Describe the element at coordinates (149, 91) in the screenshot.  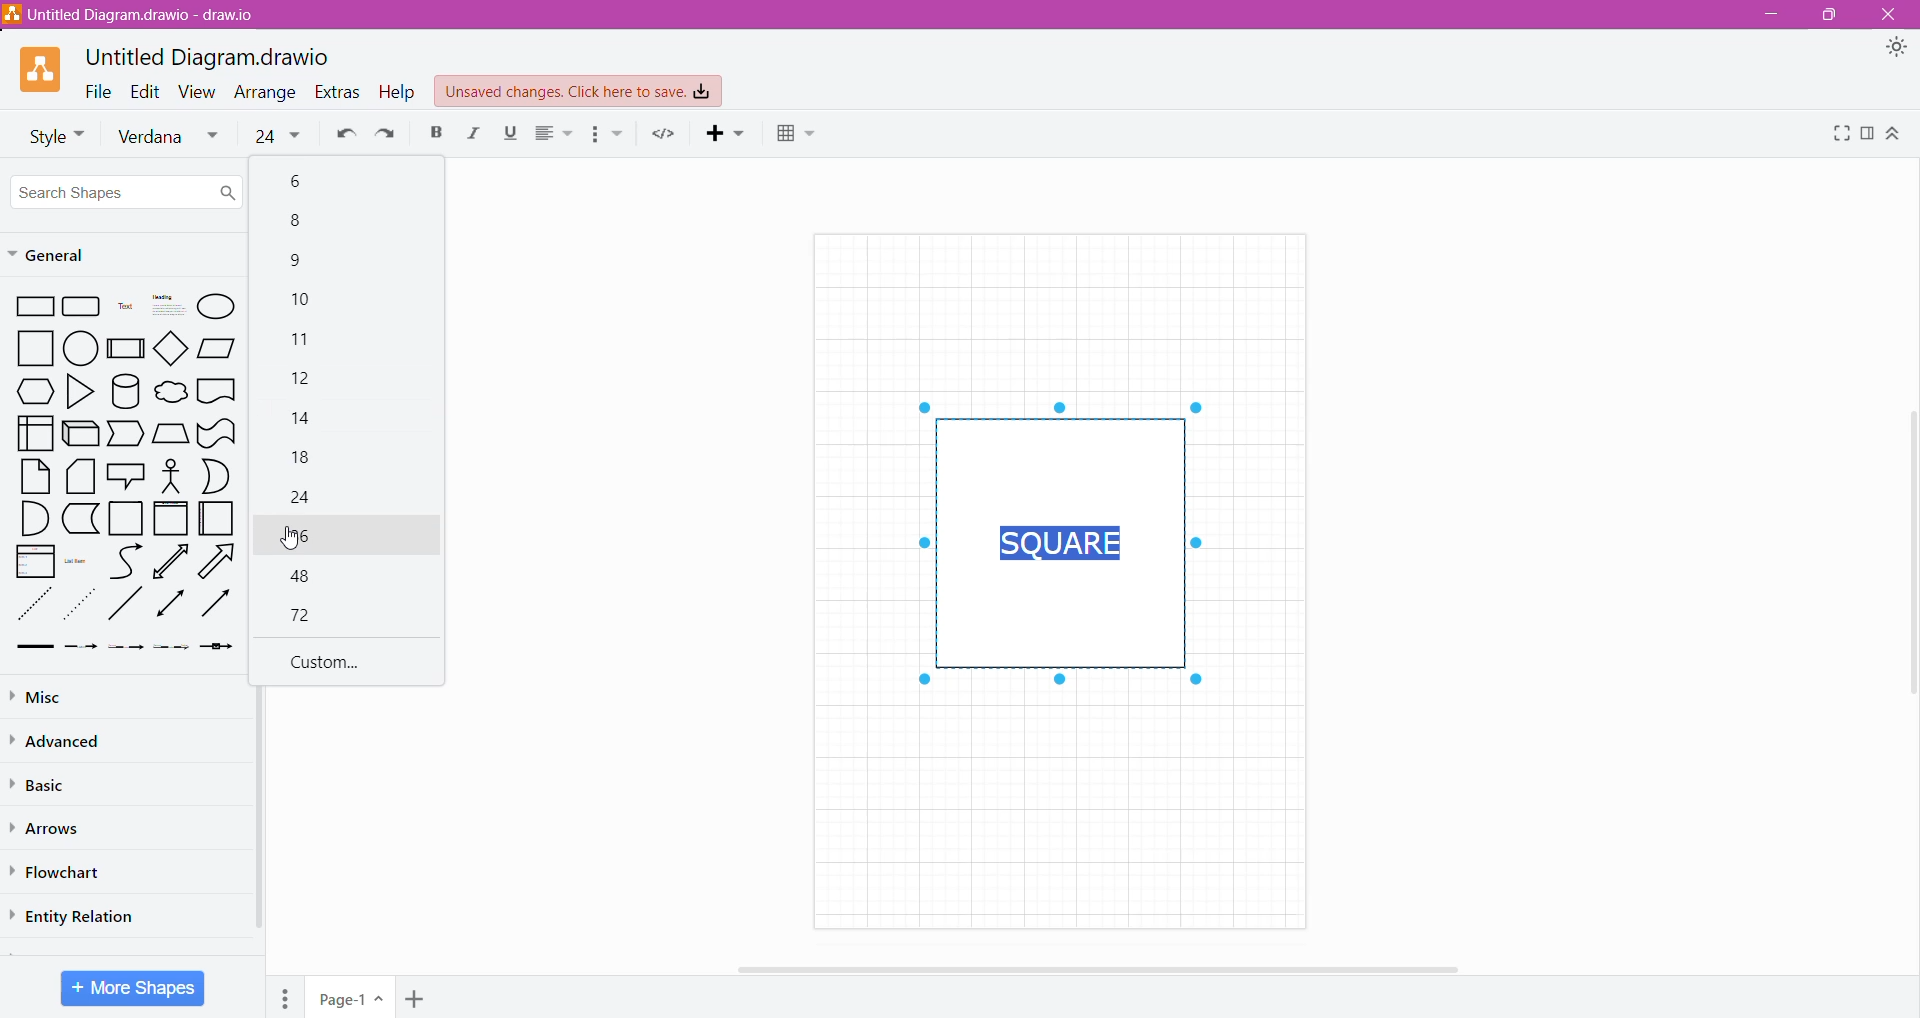
I see `Edit` at that location.